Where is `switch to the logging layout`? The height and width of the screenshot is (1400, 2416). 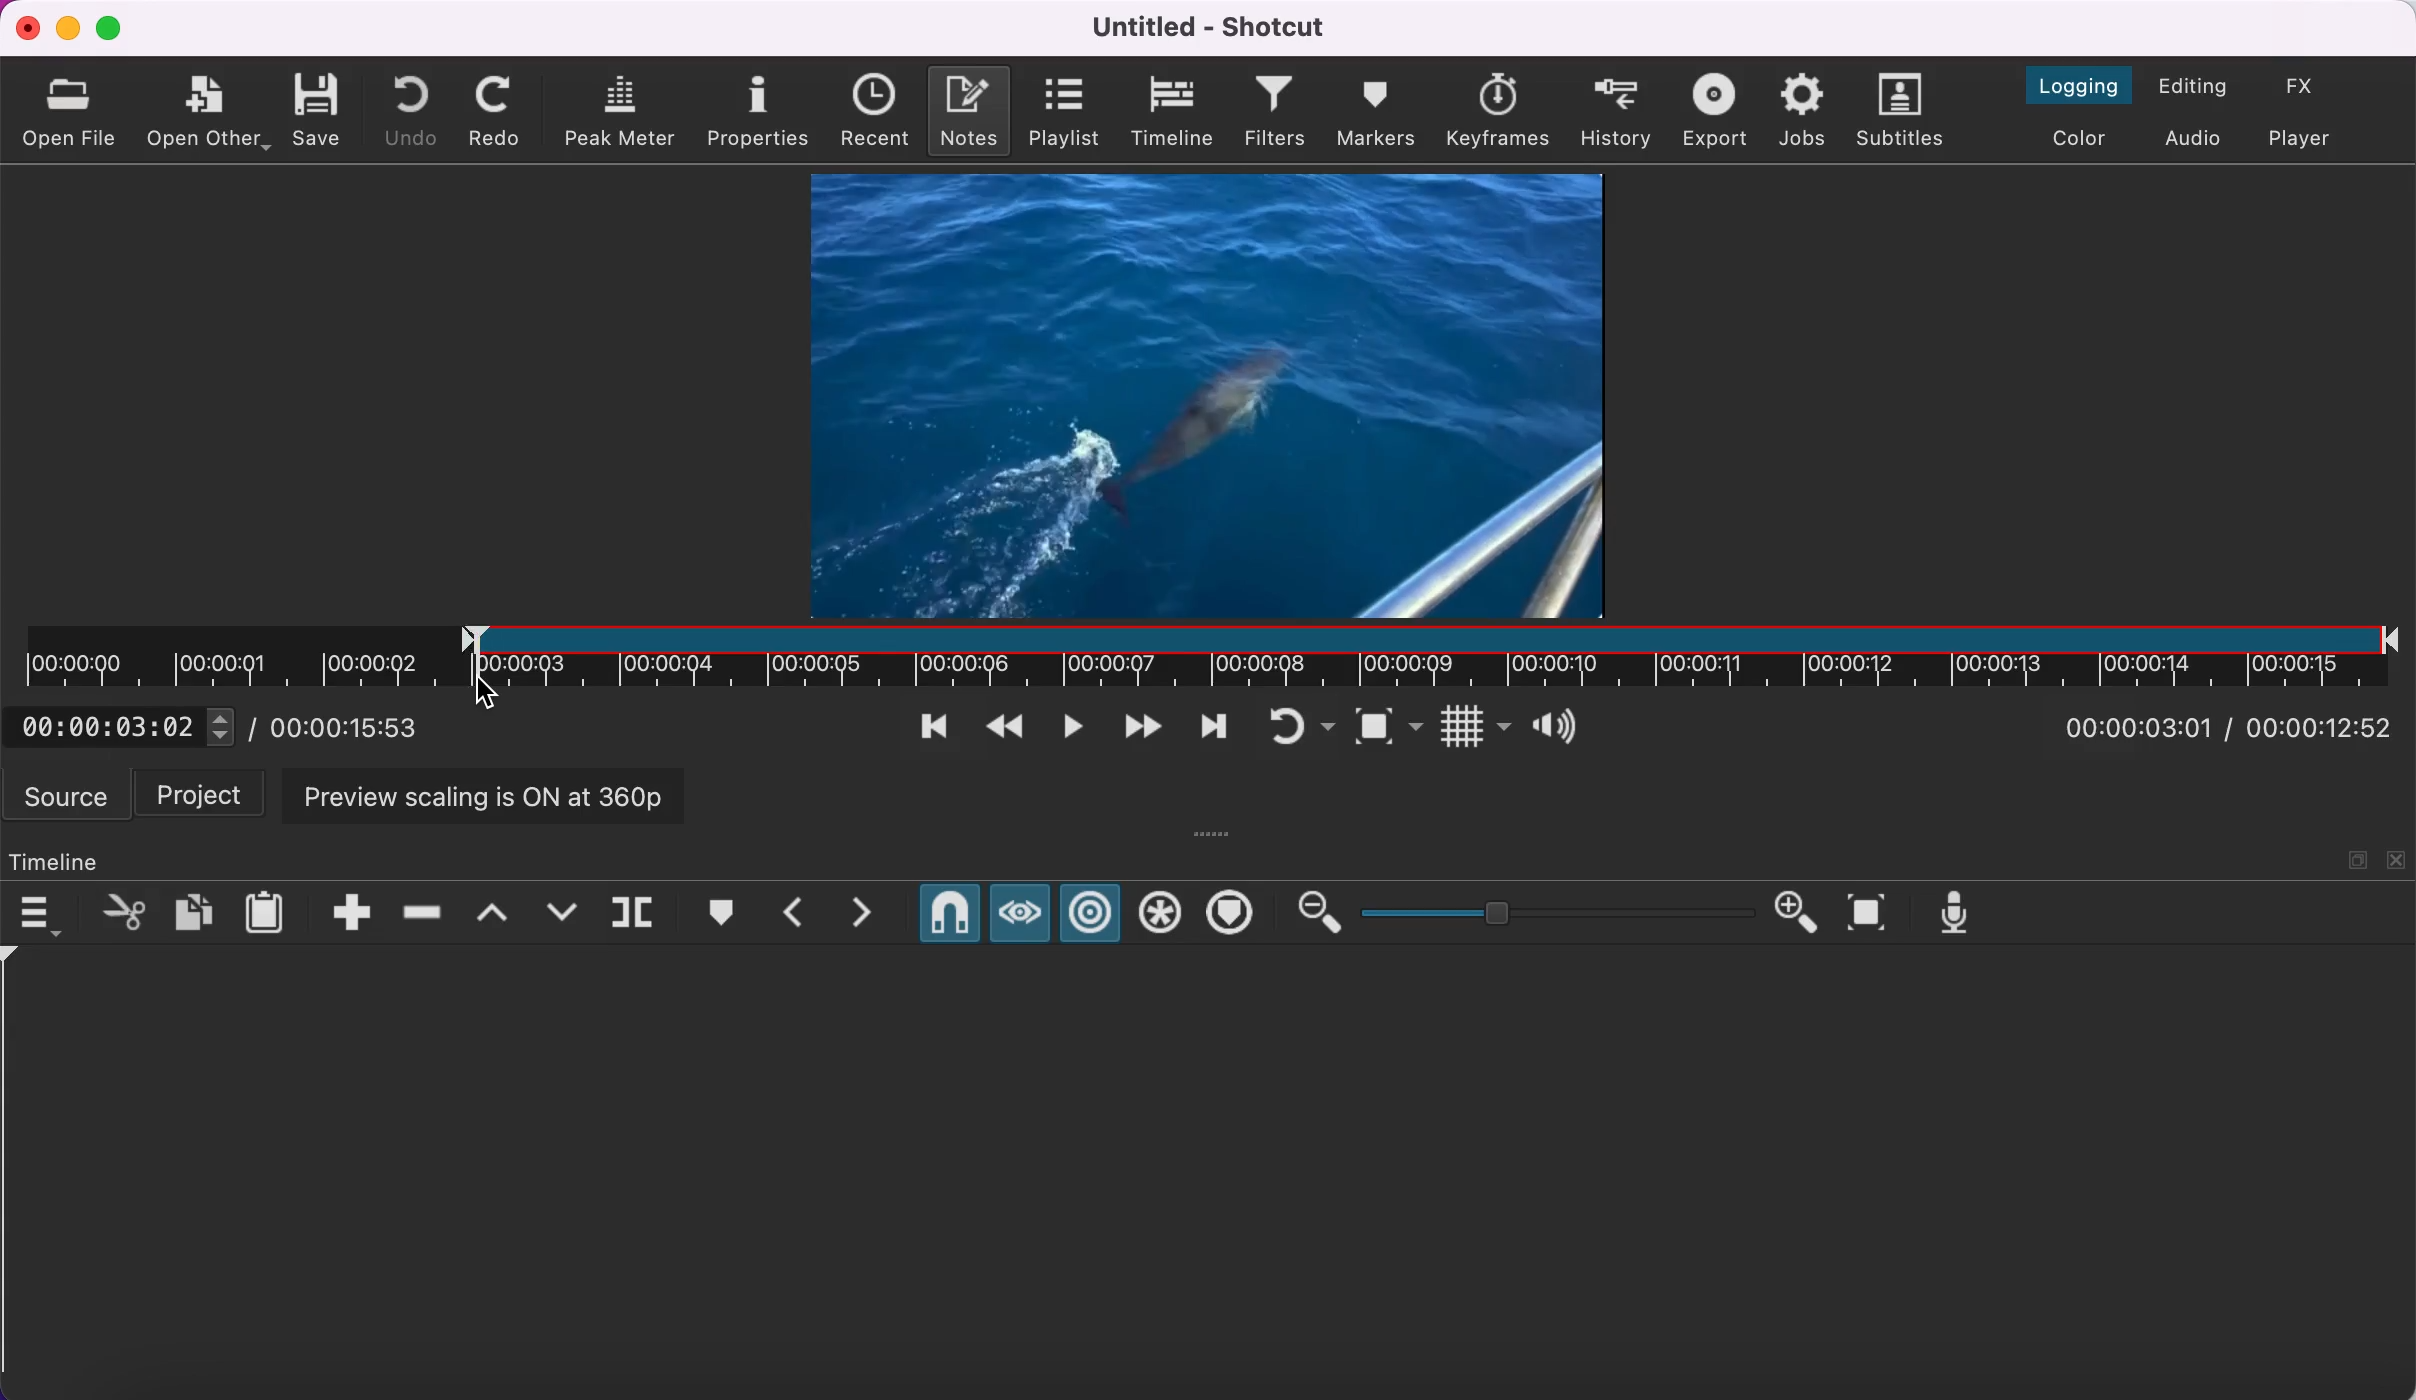
switch to the logging layout is located at coordinates (2084, 85).